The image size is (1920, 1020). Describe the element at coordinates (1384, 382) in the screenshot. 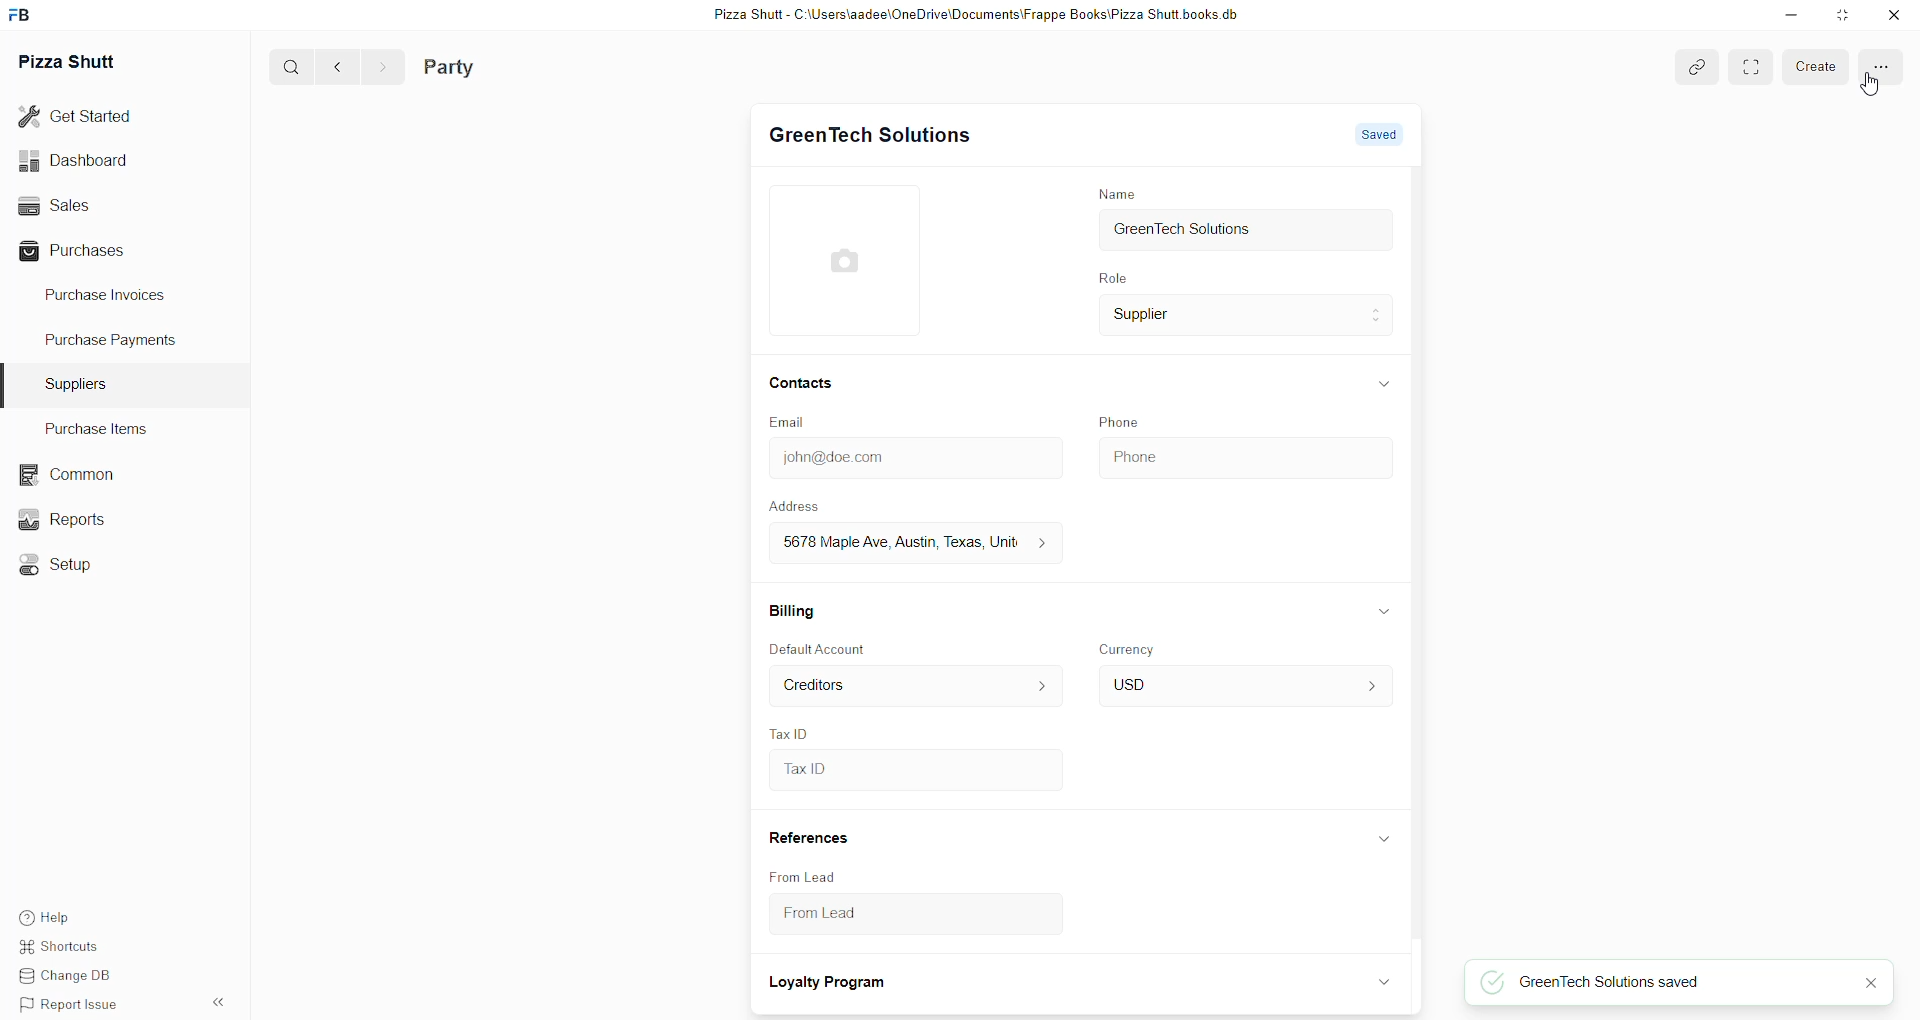

I see `hide` at that location.